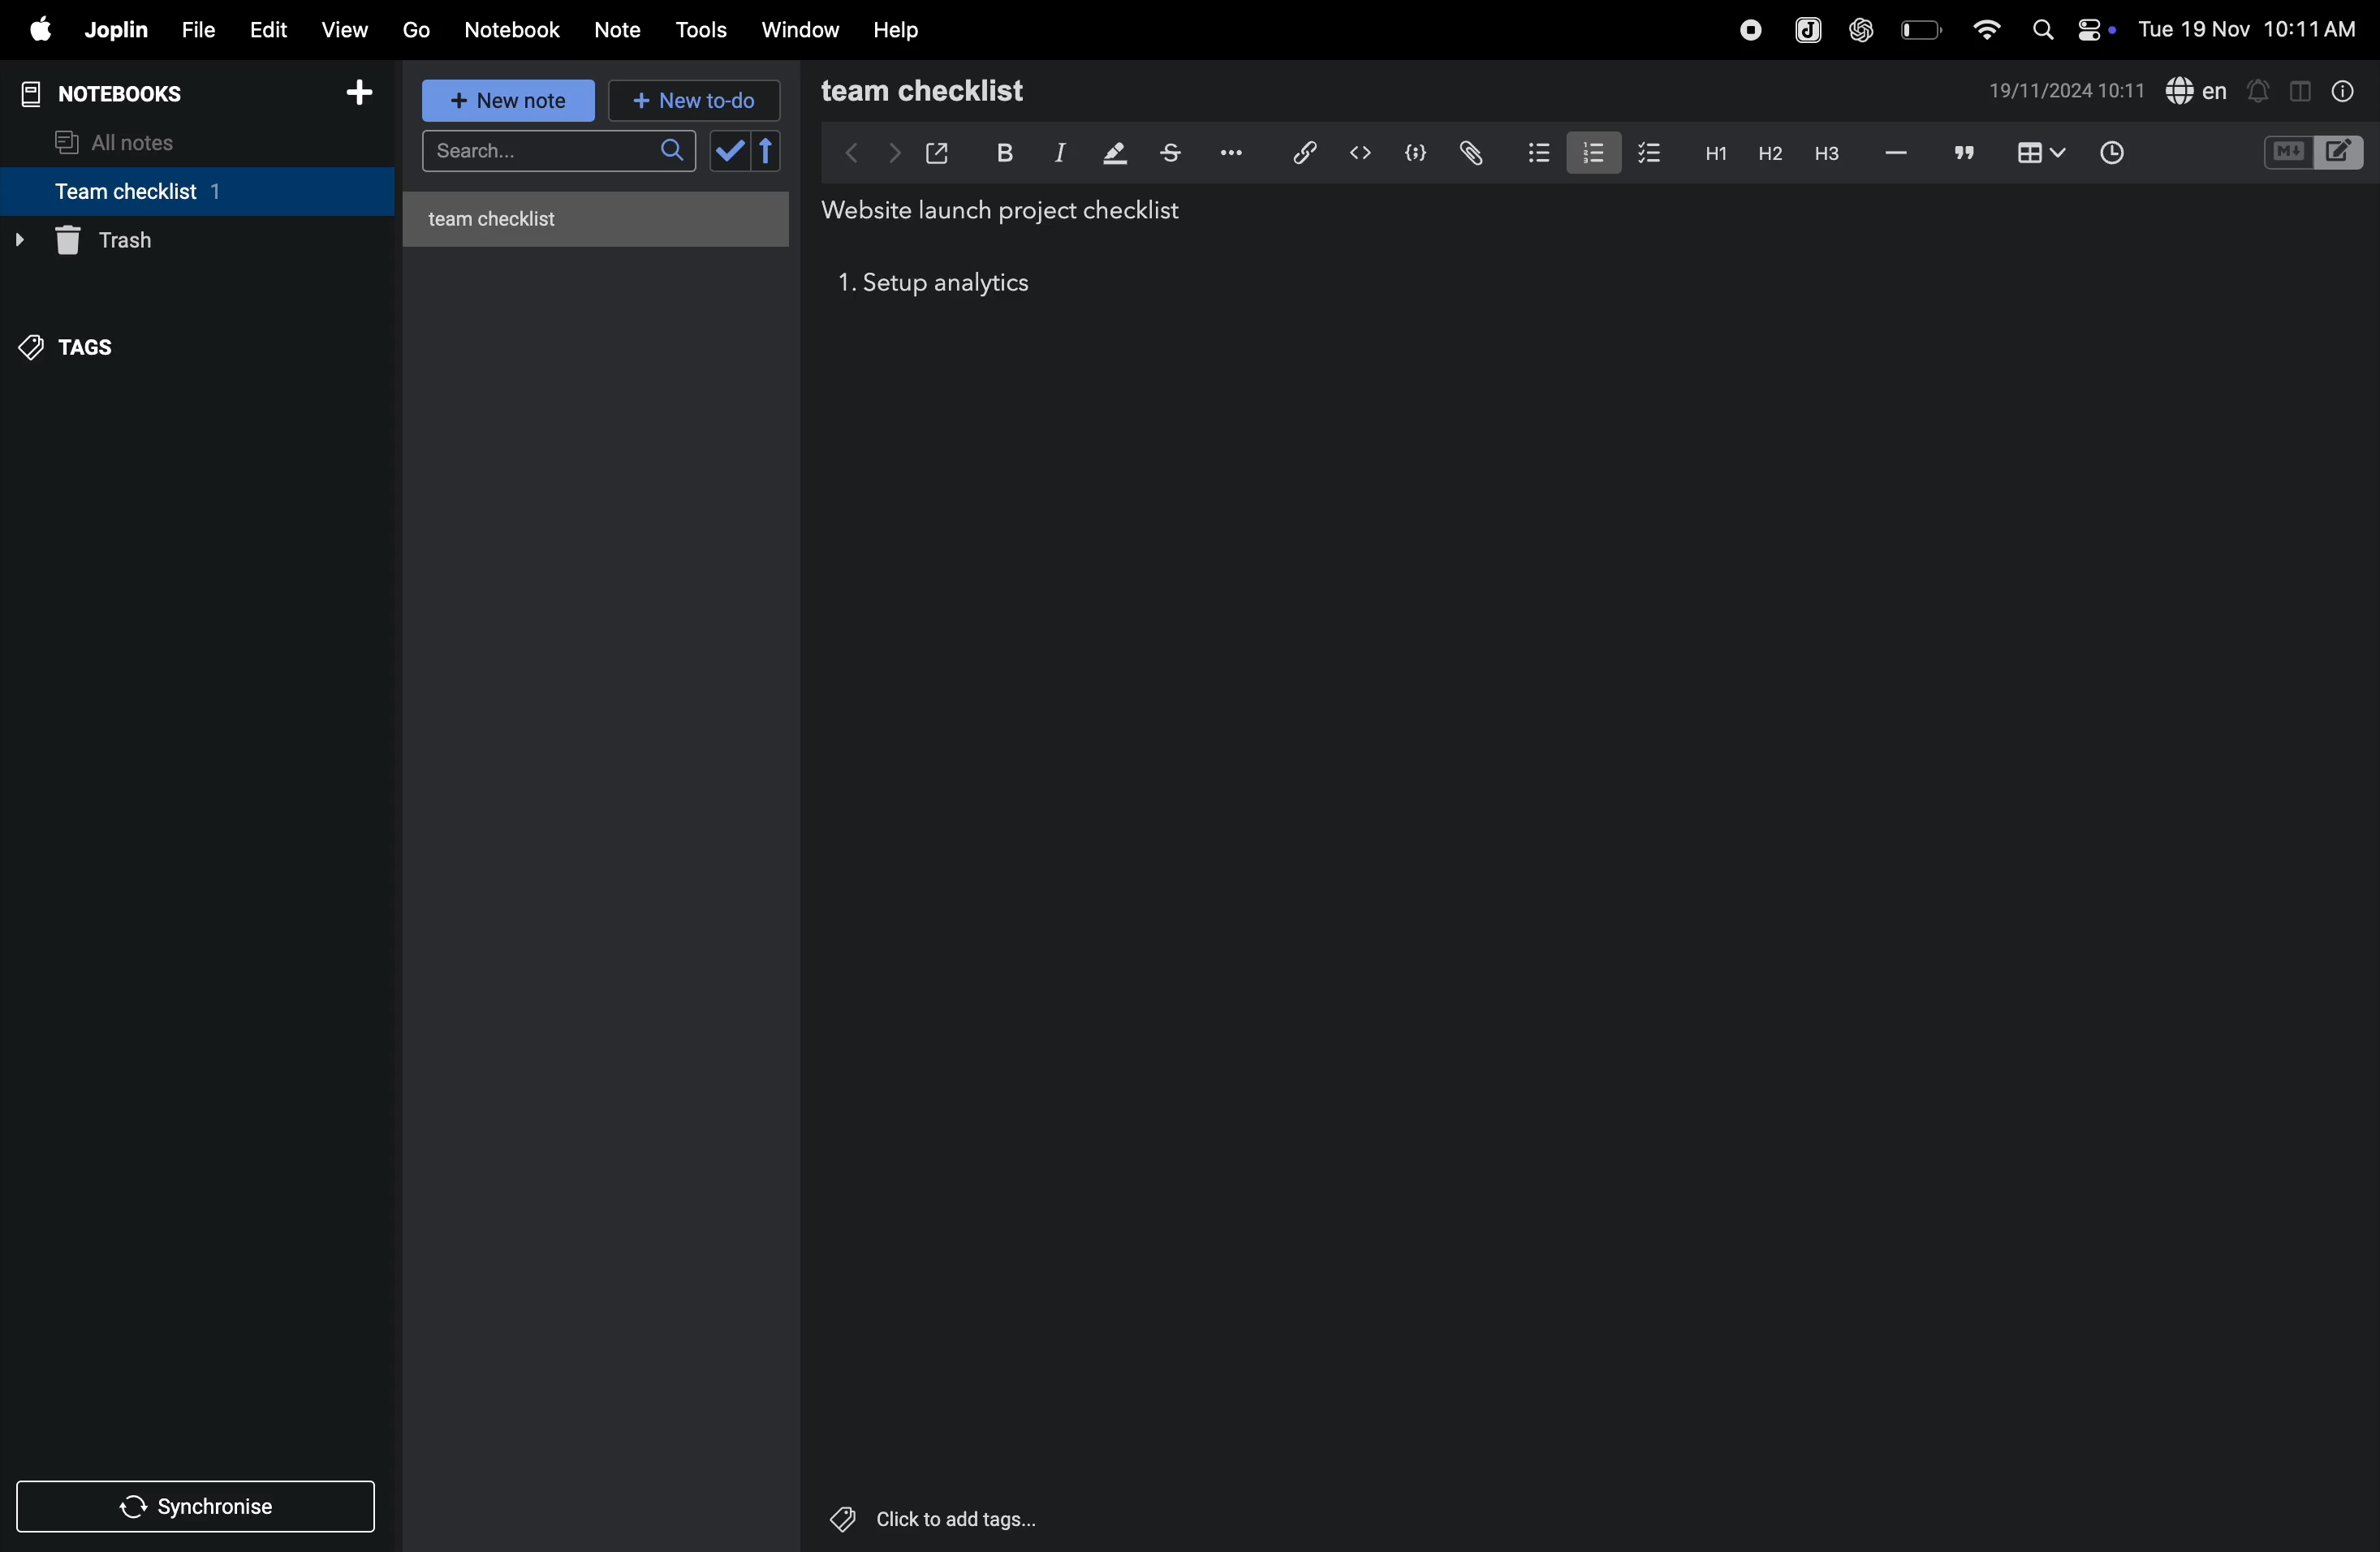 This screenshot has width=2380, height=1552. Describe the element at coordinates (1894, 153) in the screenshot. I see `hifen` at that location.